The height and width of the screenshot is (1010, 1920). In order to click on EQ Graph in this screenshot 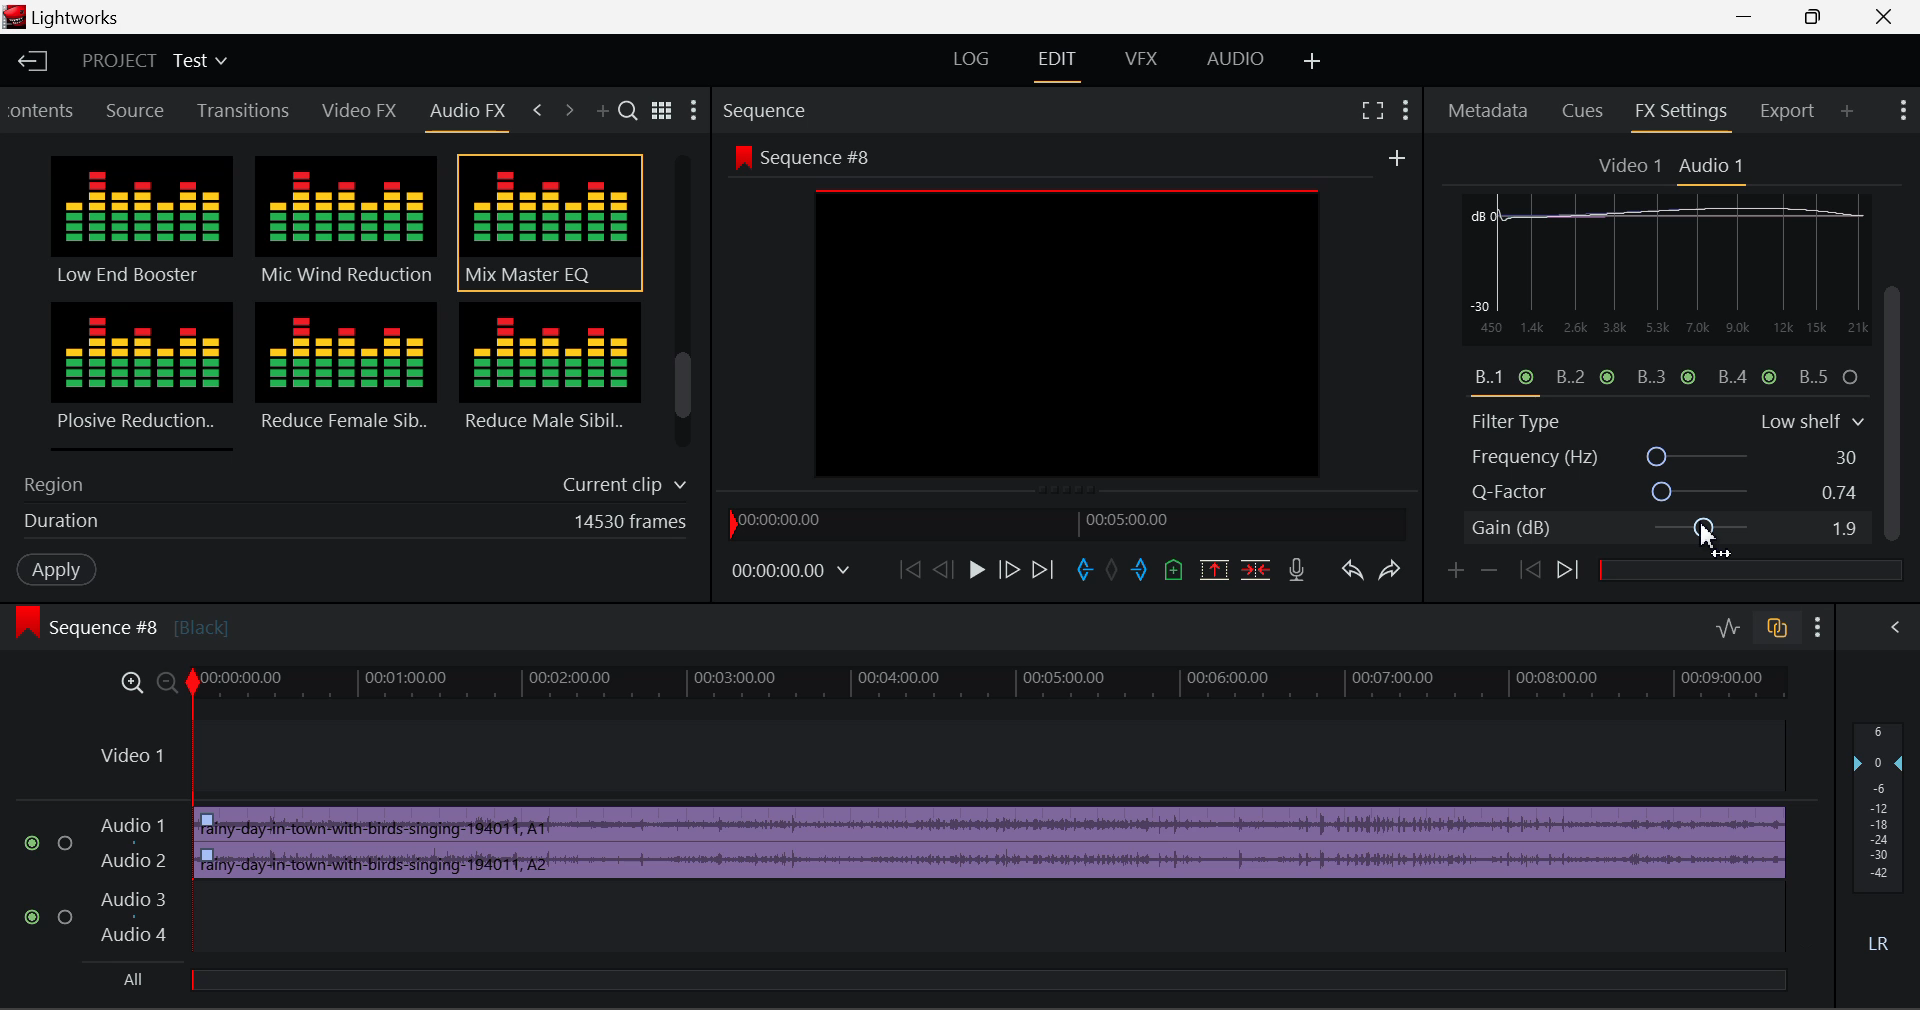, I will do `click(1654, 310)`.